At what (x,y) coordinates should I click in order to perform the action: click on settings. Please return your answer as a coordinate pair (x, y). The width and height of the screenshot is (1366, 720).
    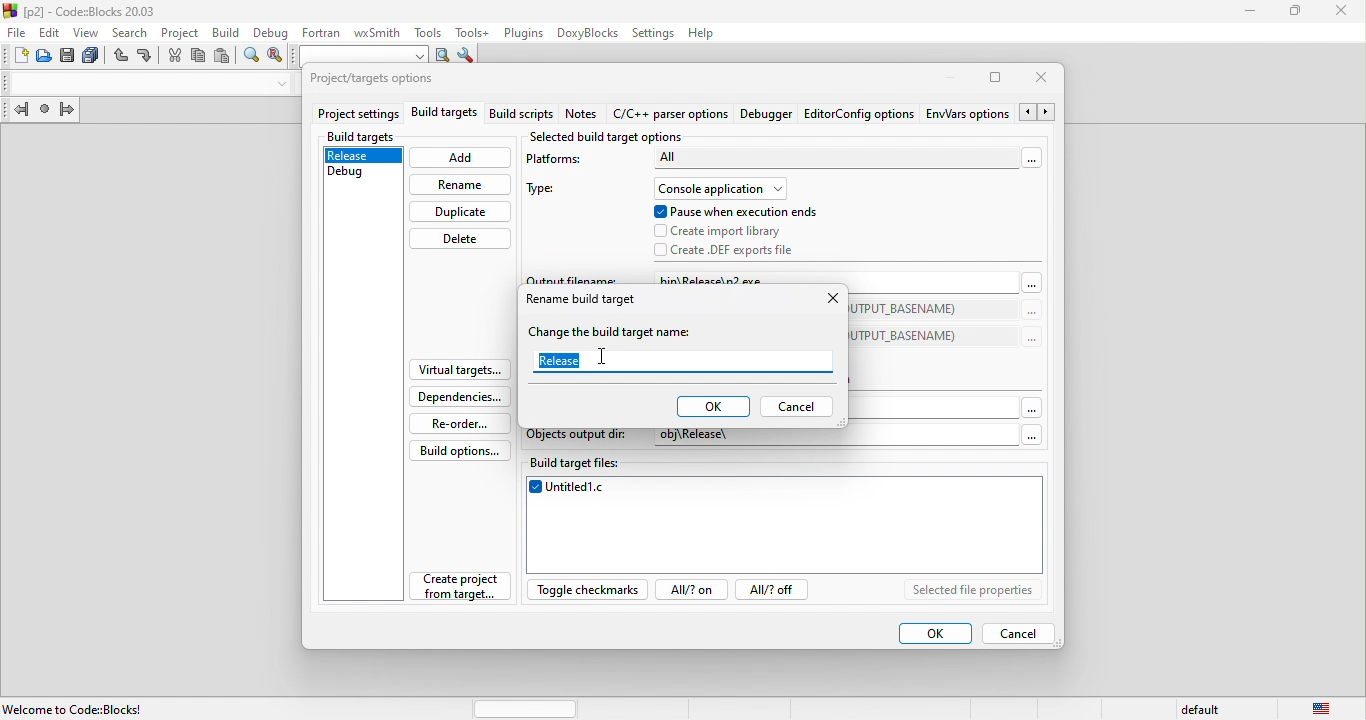
    Looking at the image, I should click on (653, 32).